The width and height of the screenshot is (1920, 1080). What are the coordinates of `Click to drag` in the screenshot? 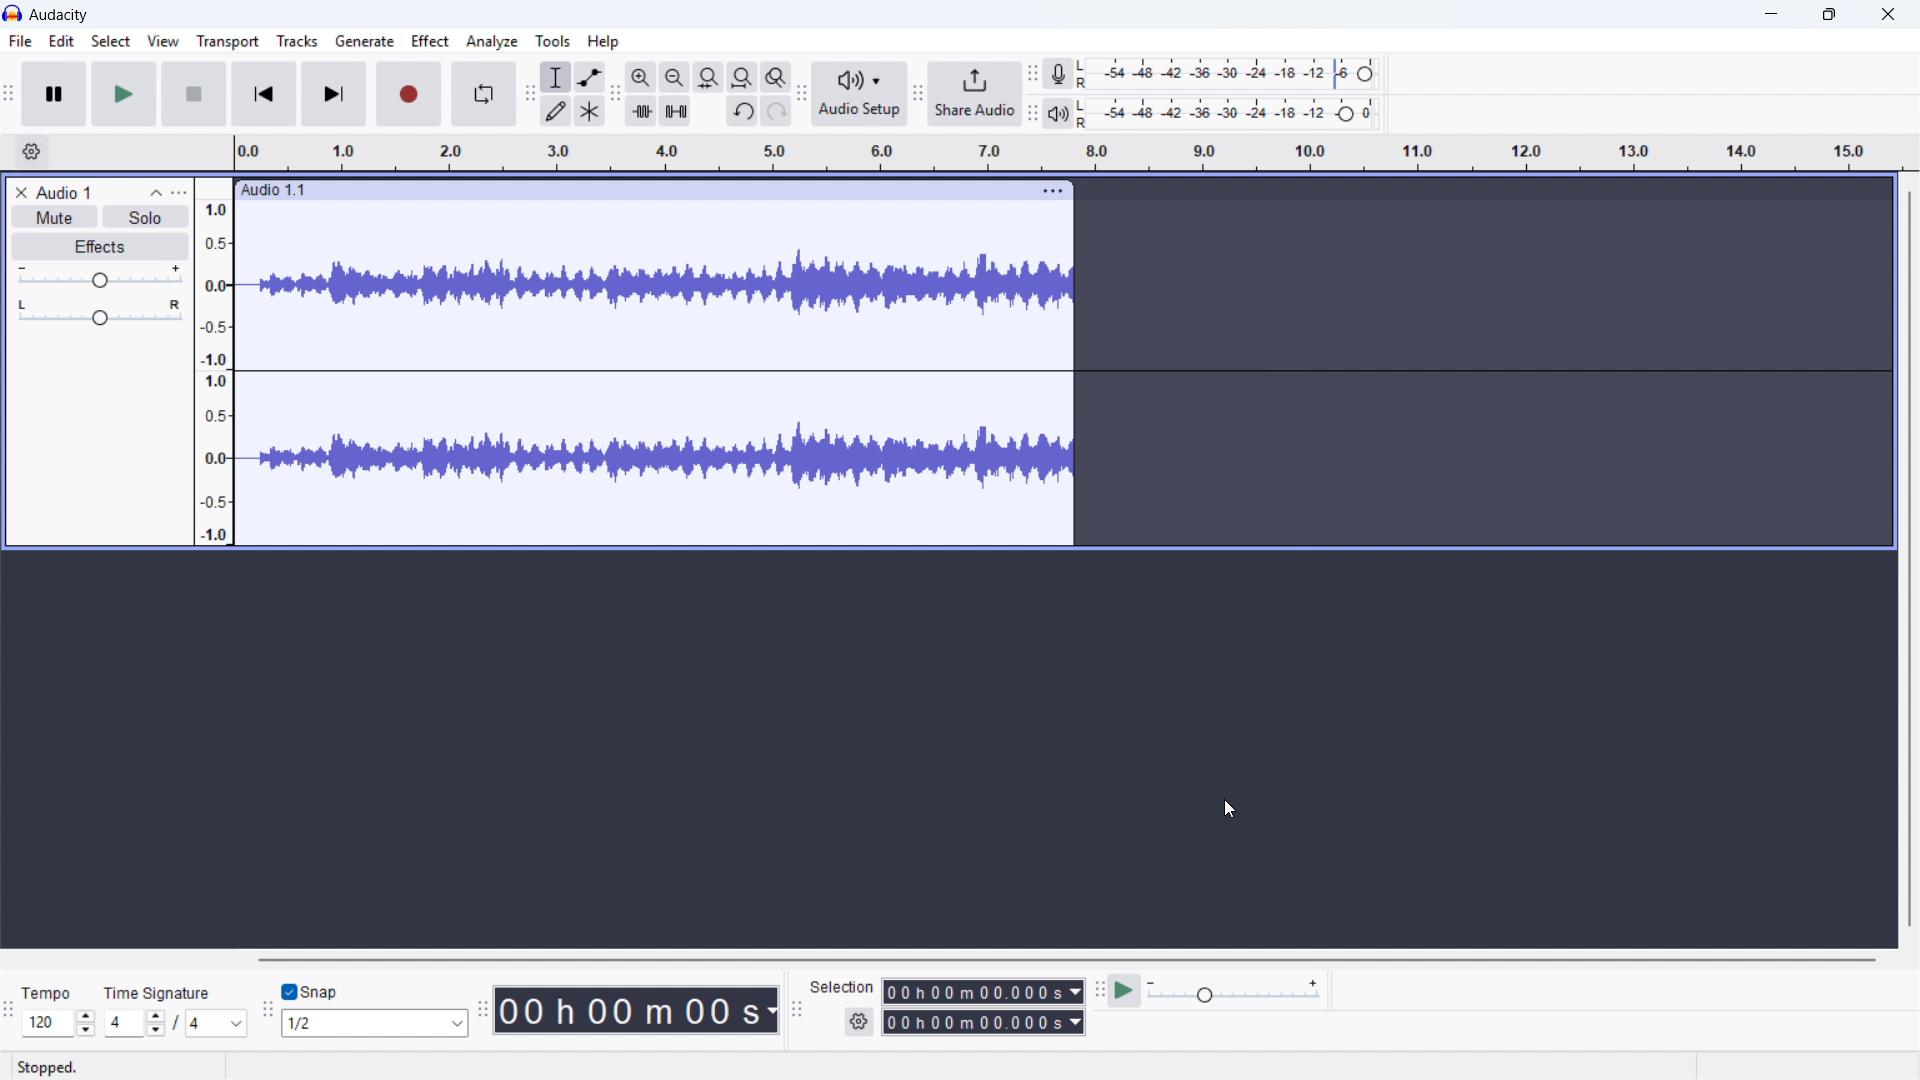 It's located at (620, 191).